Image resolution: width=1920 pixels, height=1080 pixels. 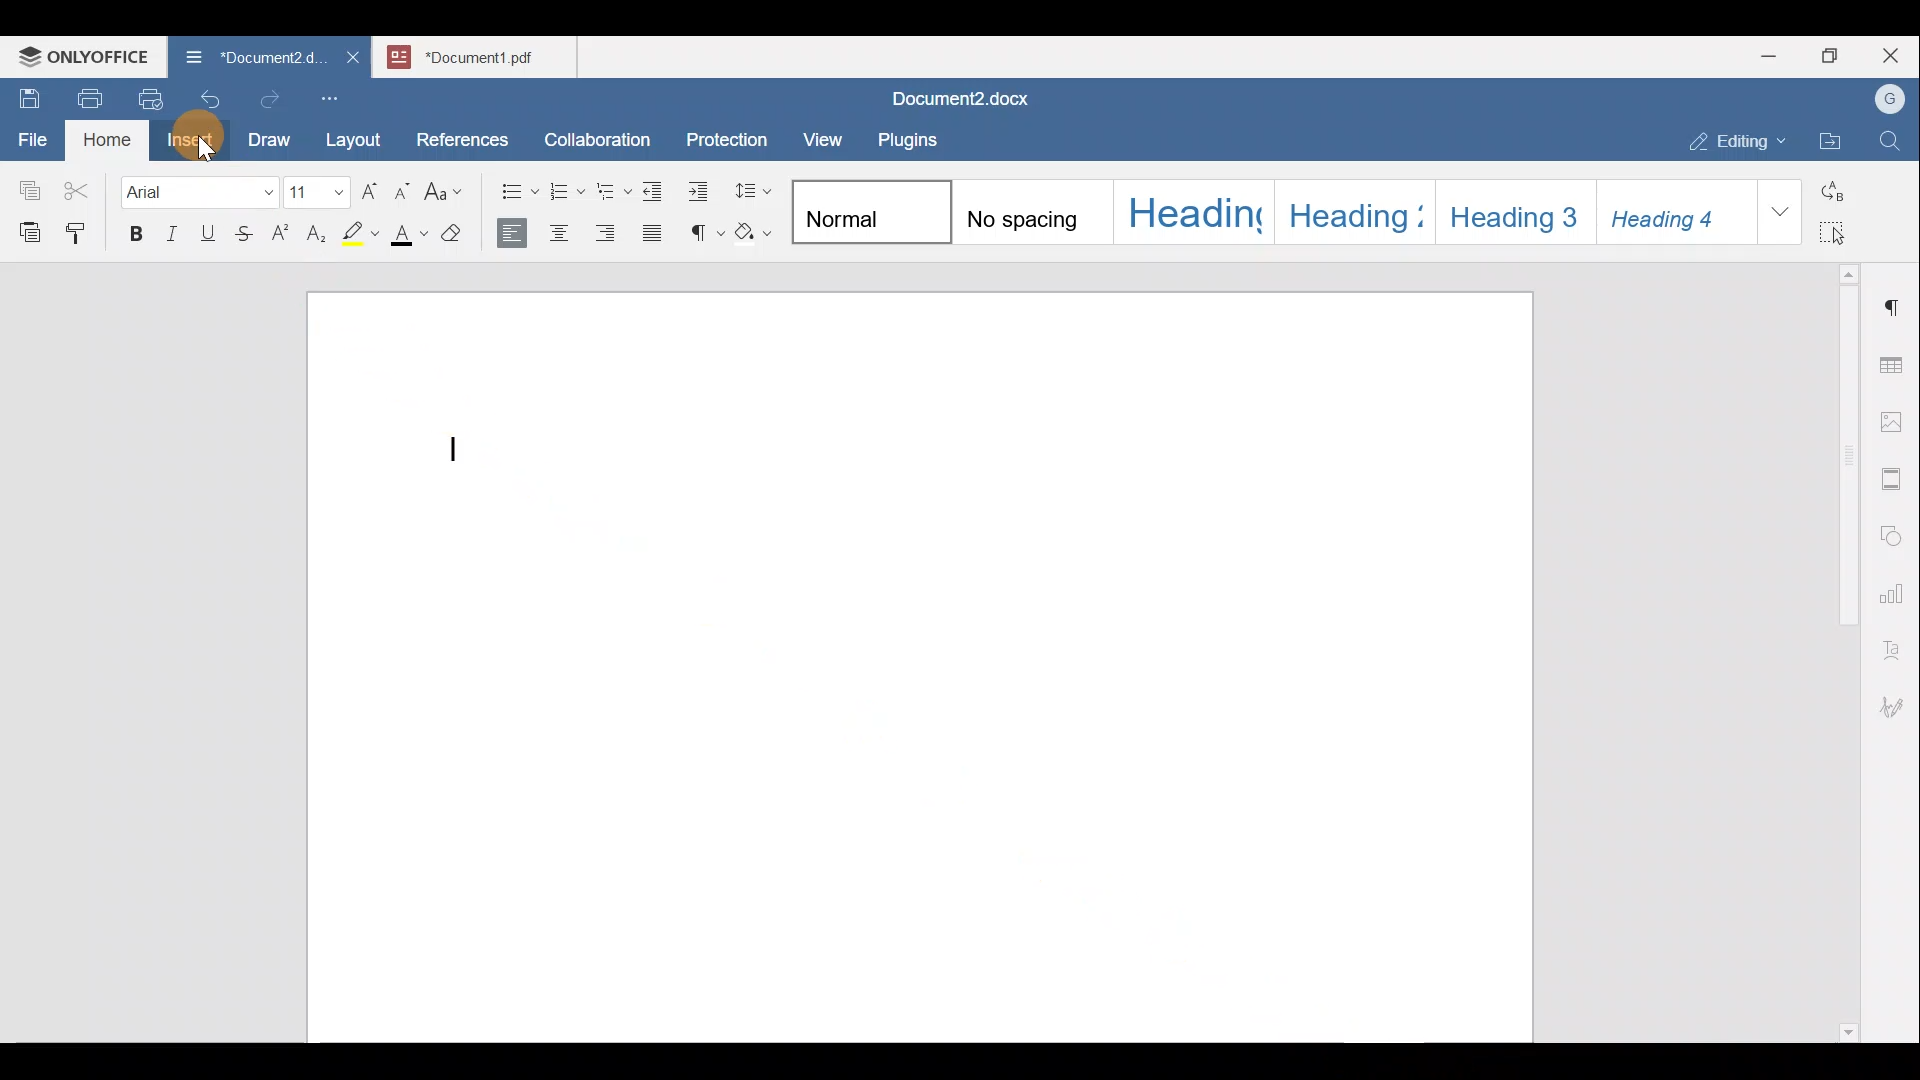 I want to click on Increase font size, so click(x=367, y=192).